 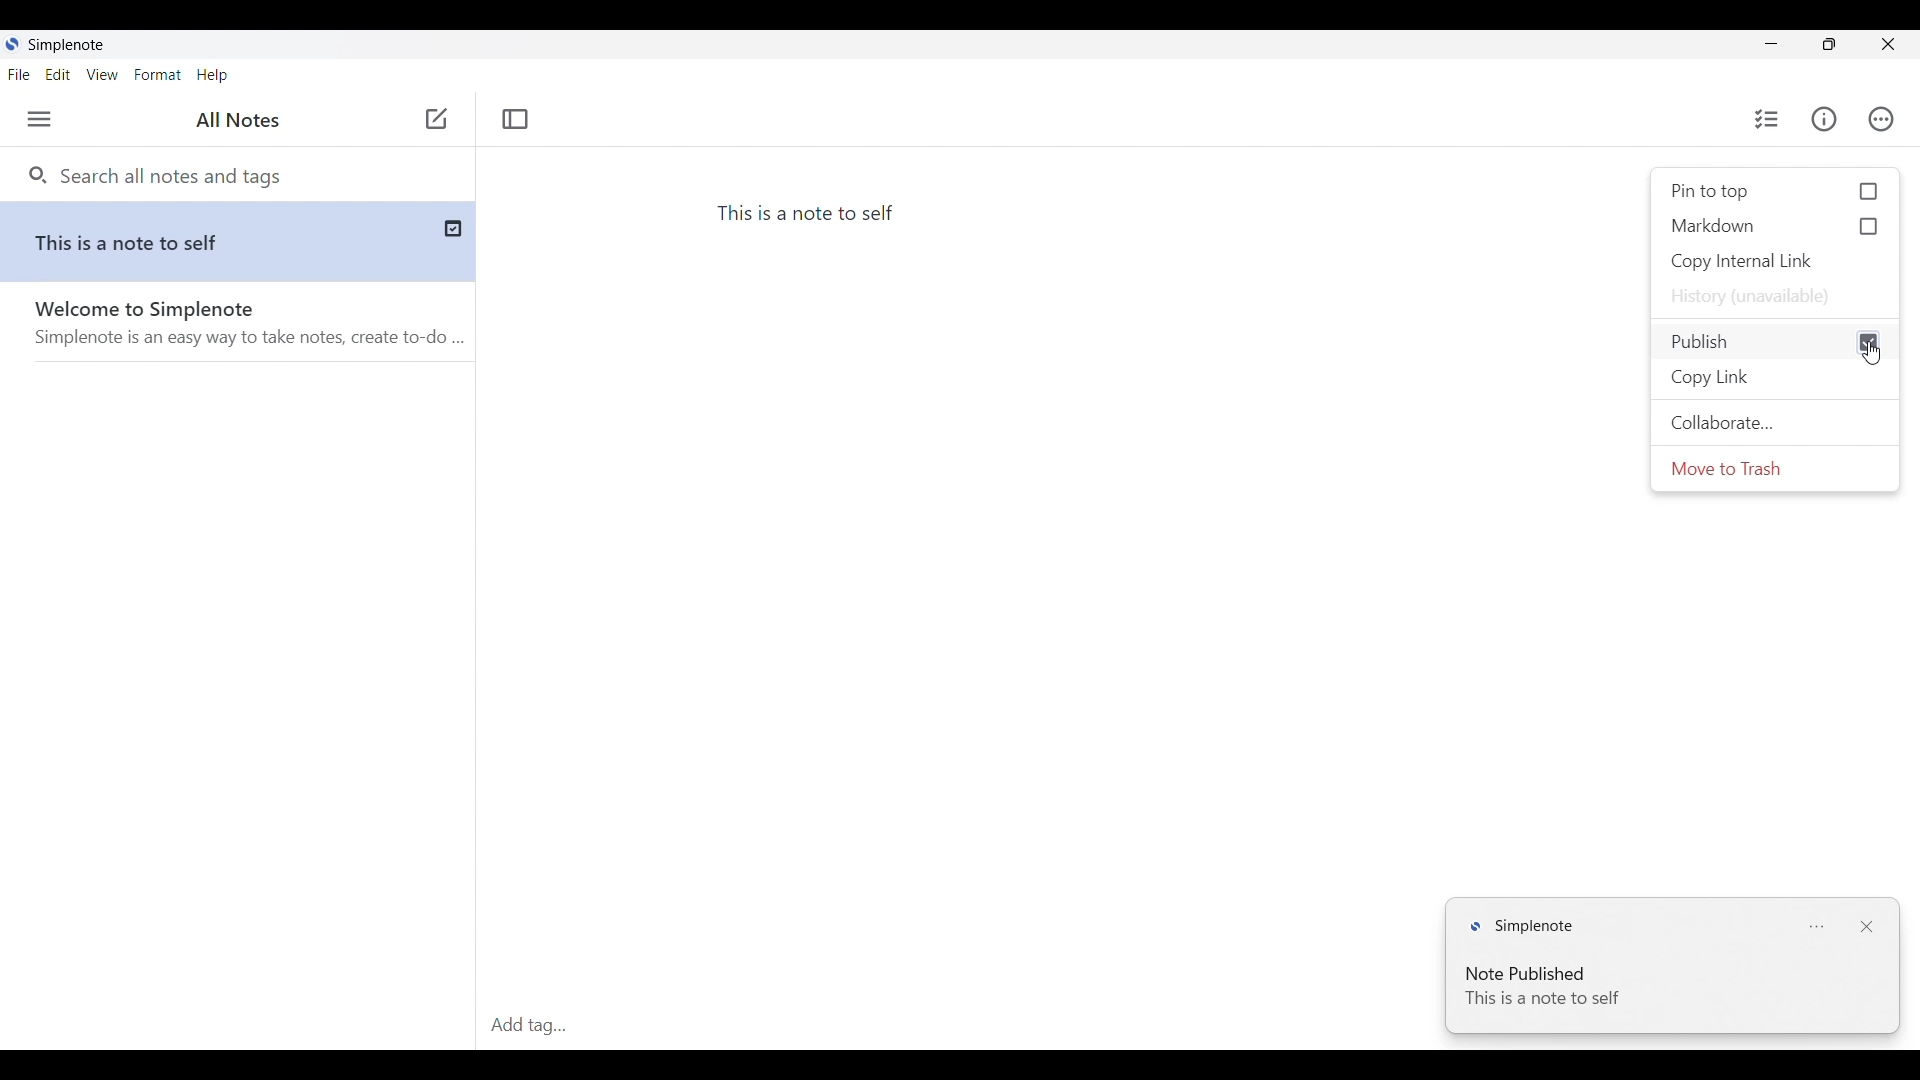 What do you see at coordinates (1768, 119) in the screenshot?
I see `Insert checklist` at bounding box center [1768, 119].